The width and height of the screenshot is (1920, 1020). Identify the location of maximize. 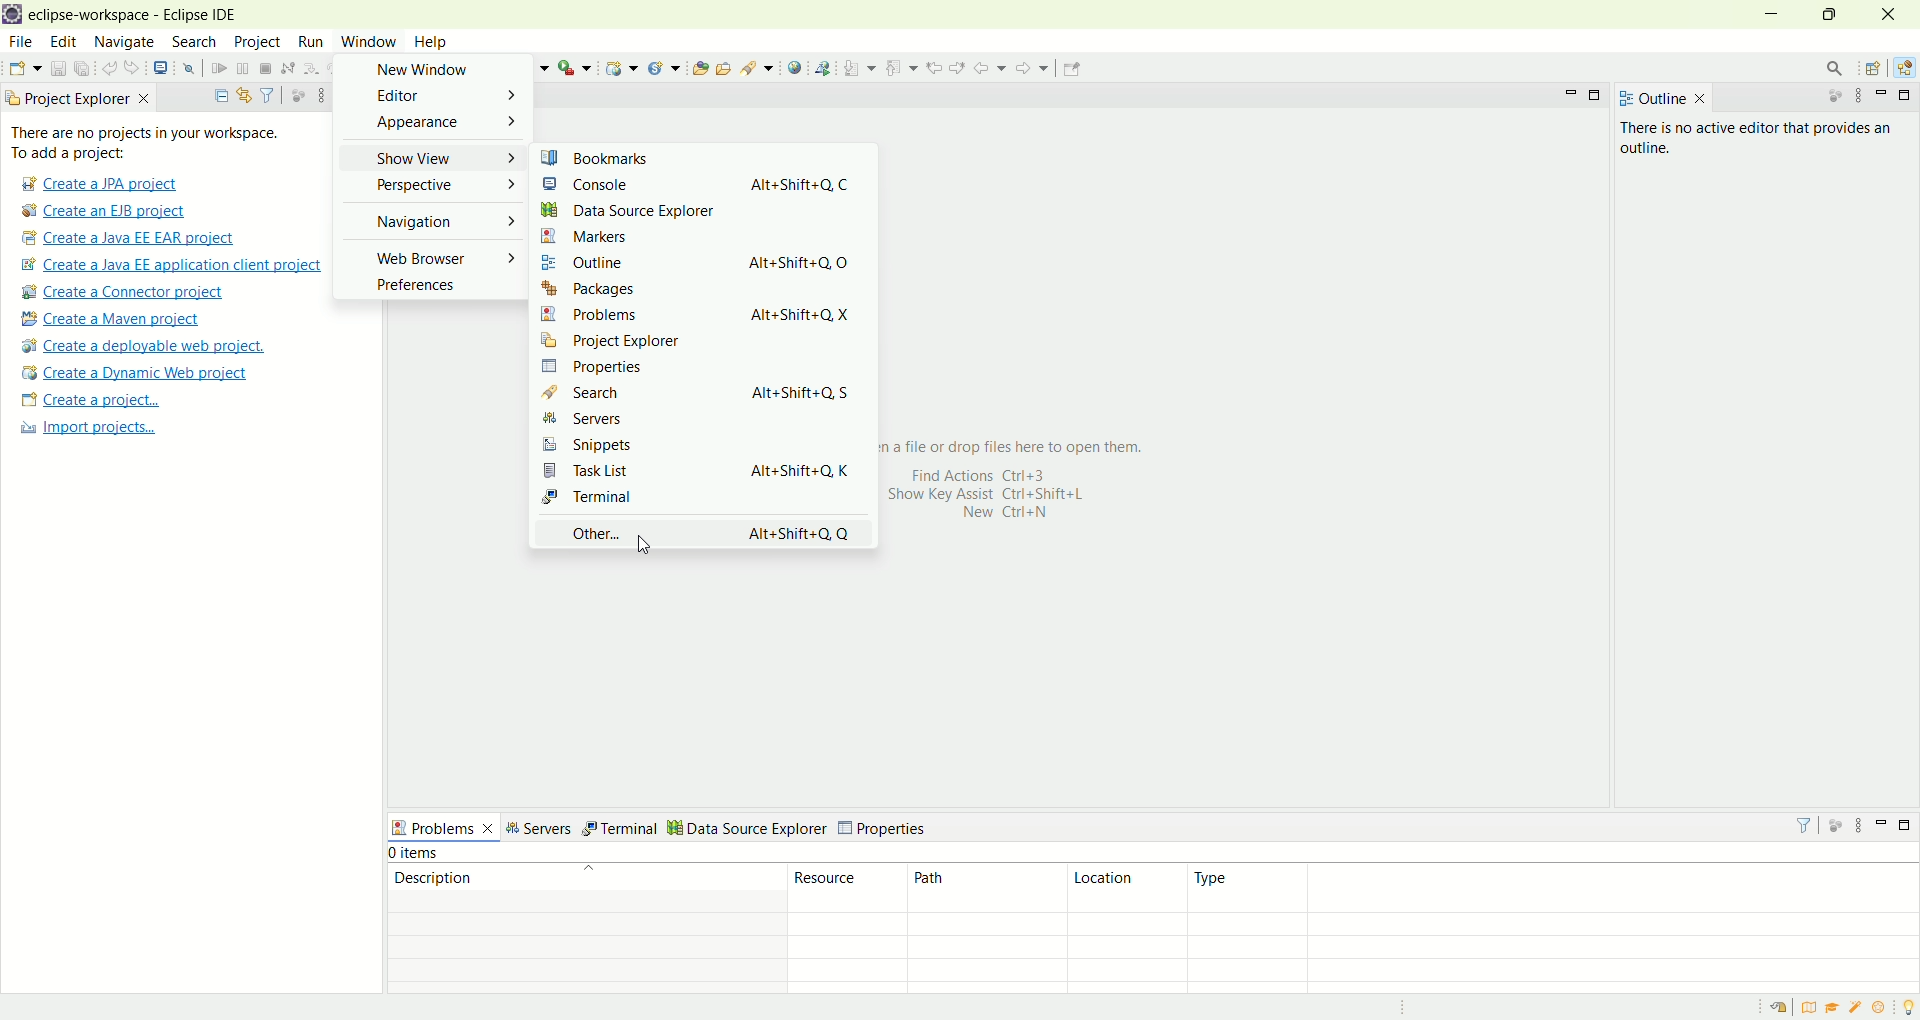
(1906, 97).